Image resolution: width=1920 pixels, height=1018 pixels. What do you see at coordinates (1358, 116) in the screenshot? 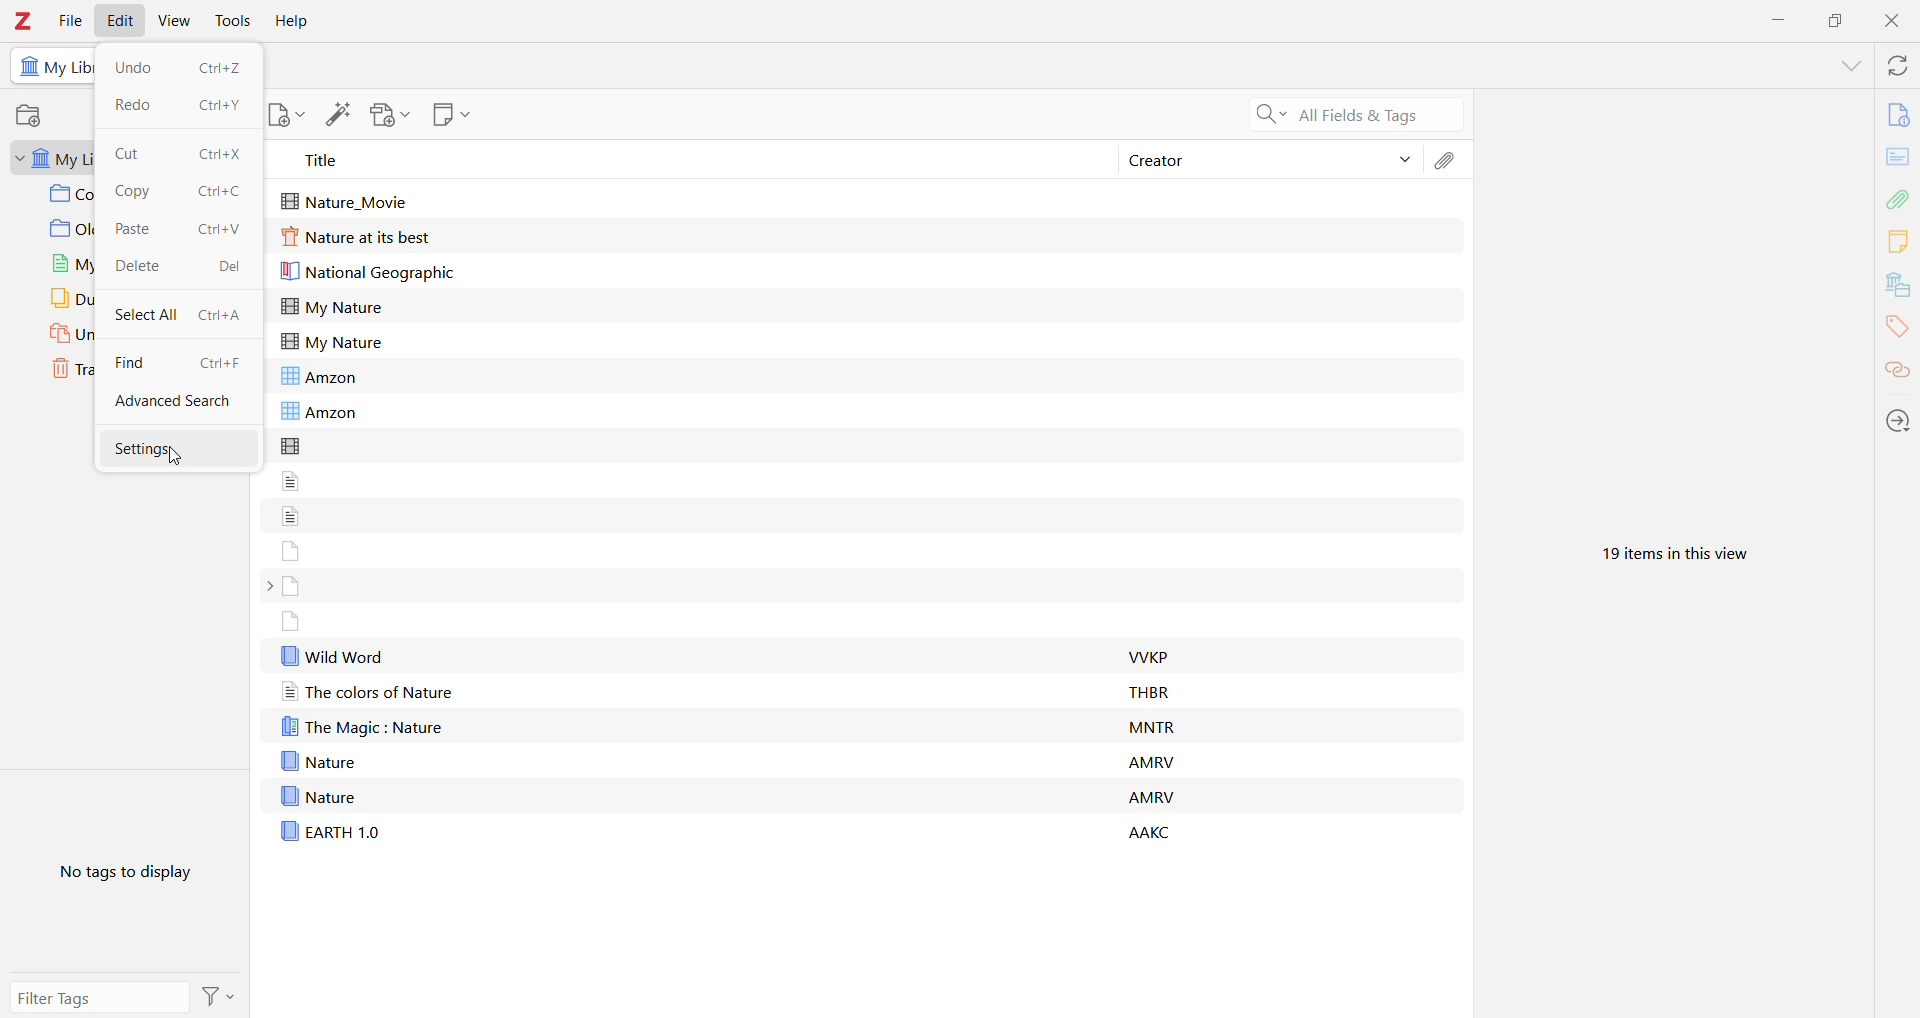
I see `Search` at bounding box center [1358, 116].